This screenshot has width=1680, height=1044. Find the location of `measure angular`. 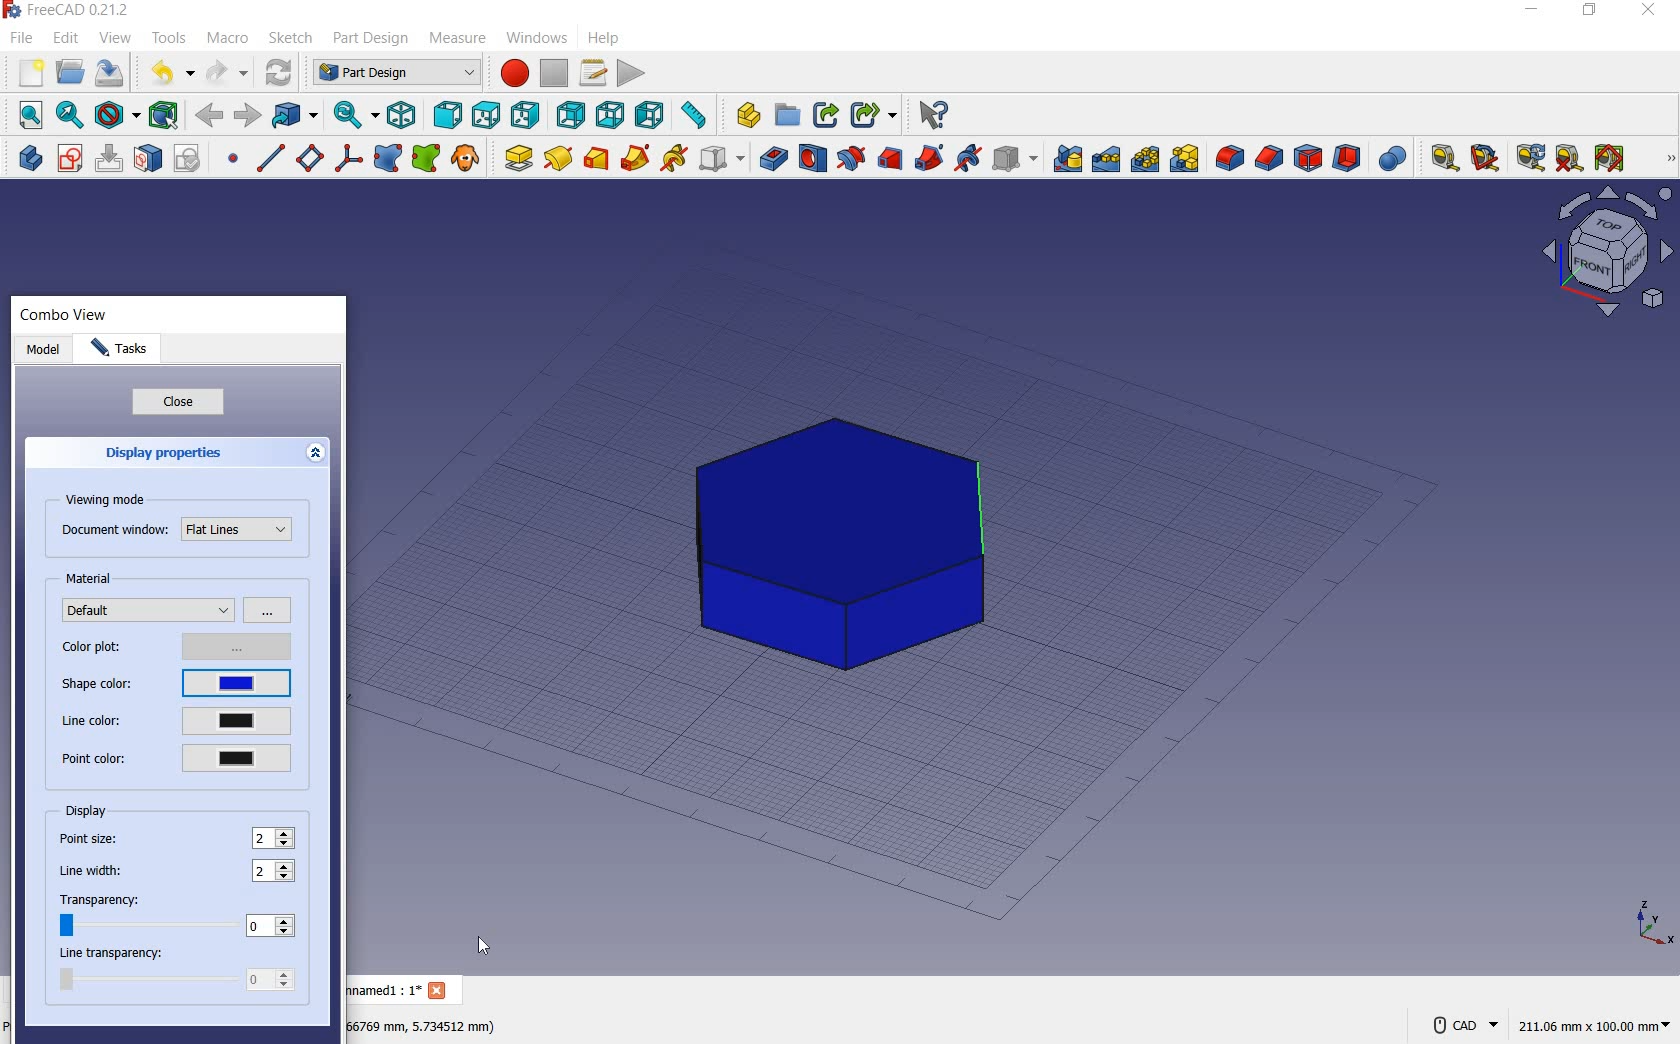

measure angular is located at coordinates (1486, 160).